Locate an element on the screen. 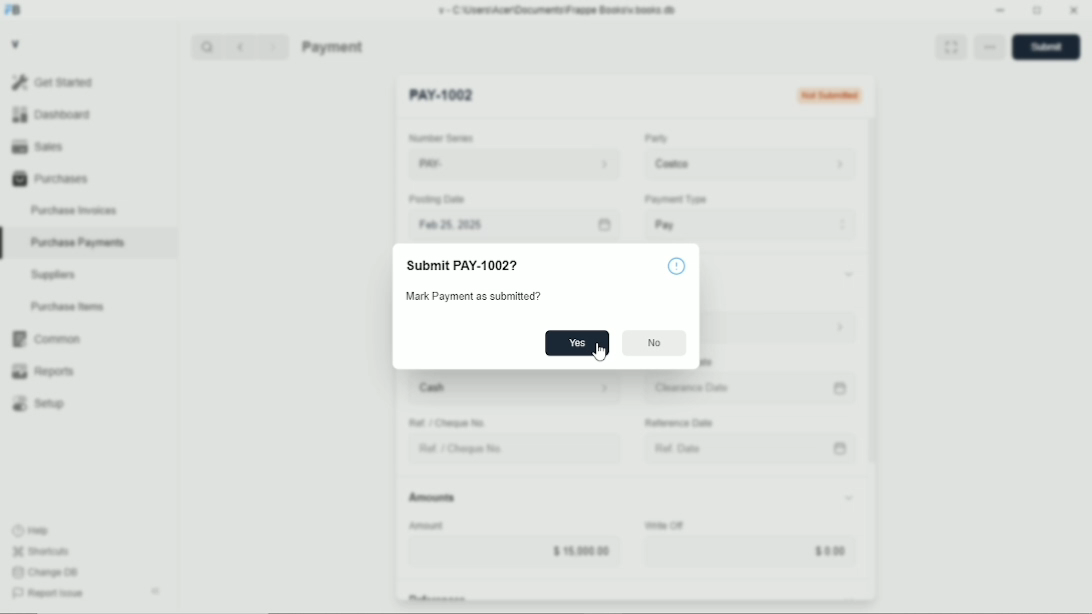 This screenshot has height=614, width=1092. No is located at coordinates (655, 343).